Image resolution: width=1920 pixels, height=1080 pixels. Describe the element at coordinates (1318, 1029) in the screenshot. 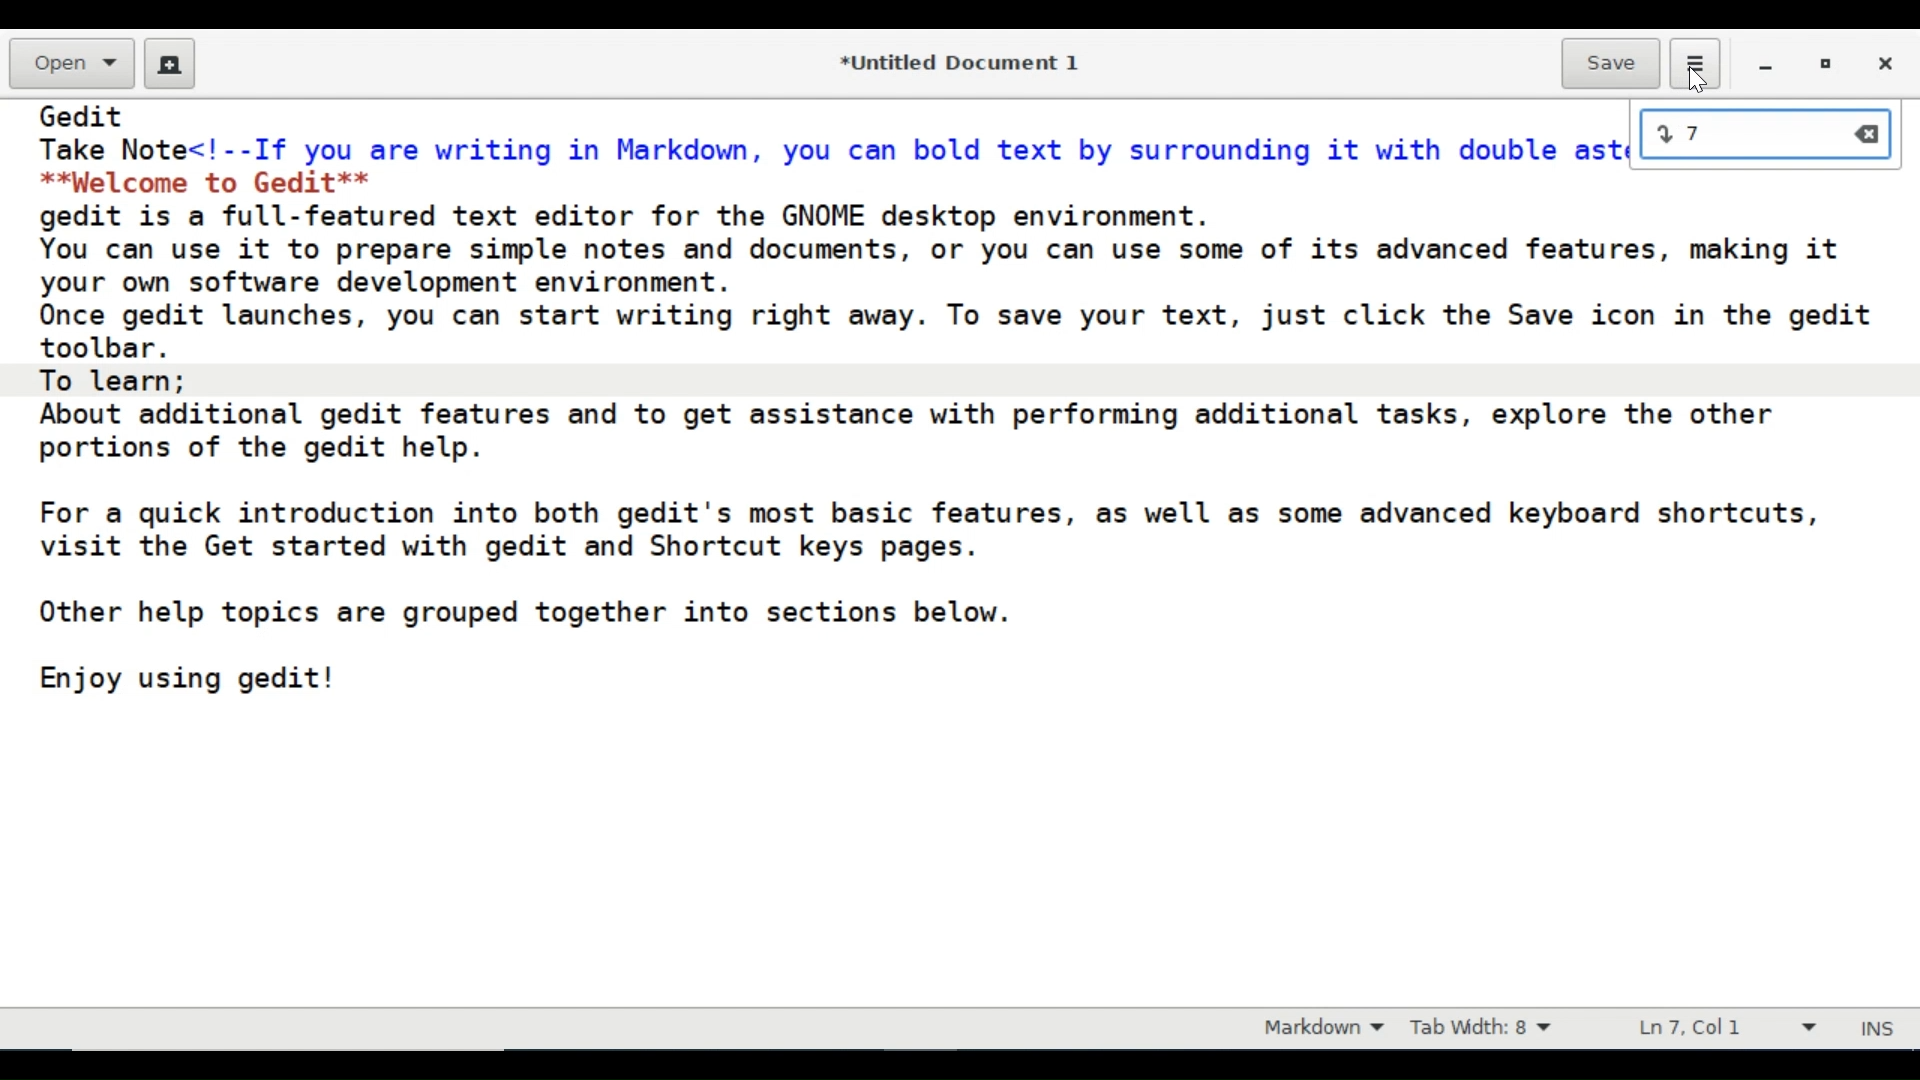

I see `Markdown` at that location.